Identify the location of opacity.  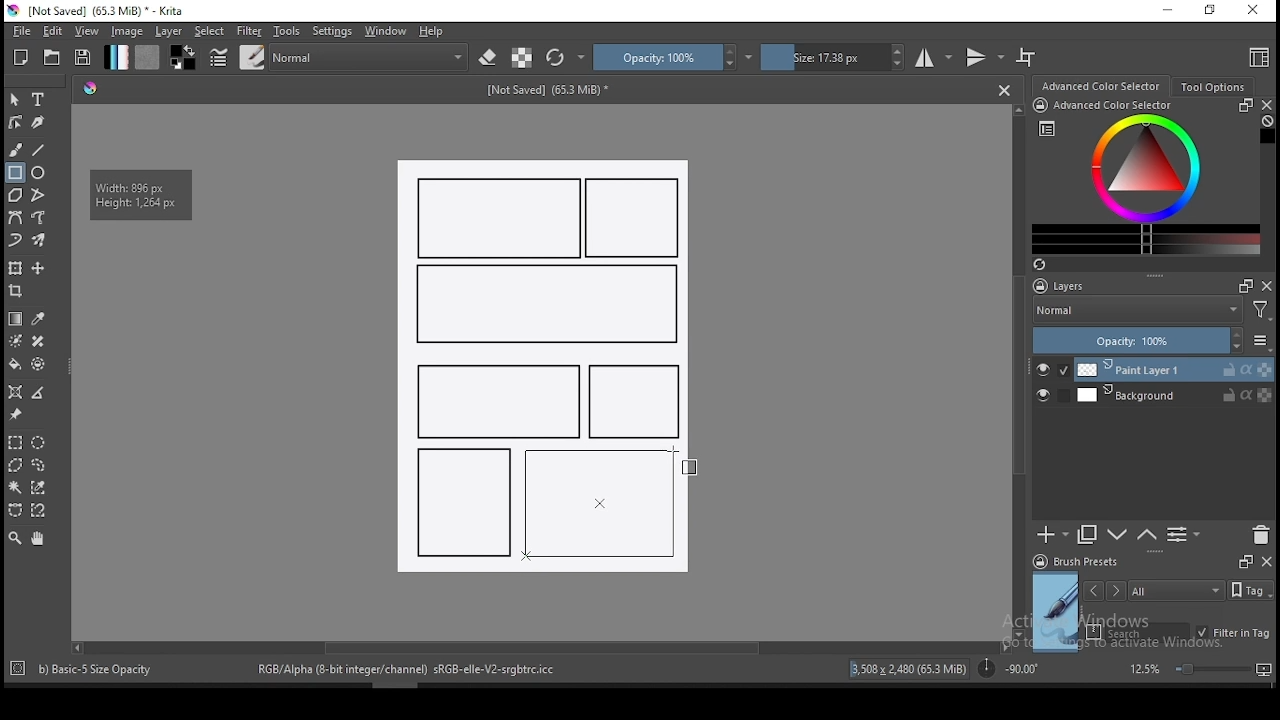
(1150, 342).